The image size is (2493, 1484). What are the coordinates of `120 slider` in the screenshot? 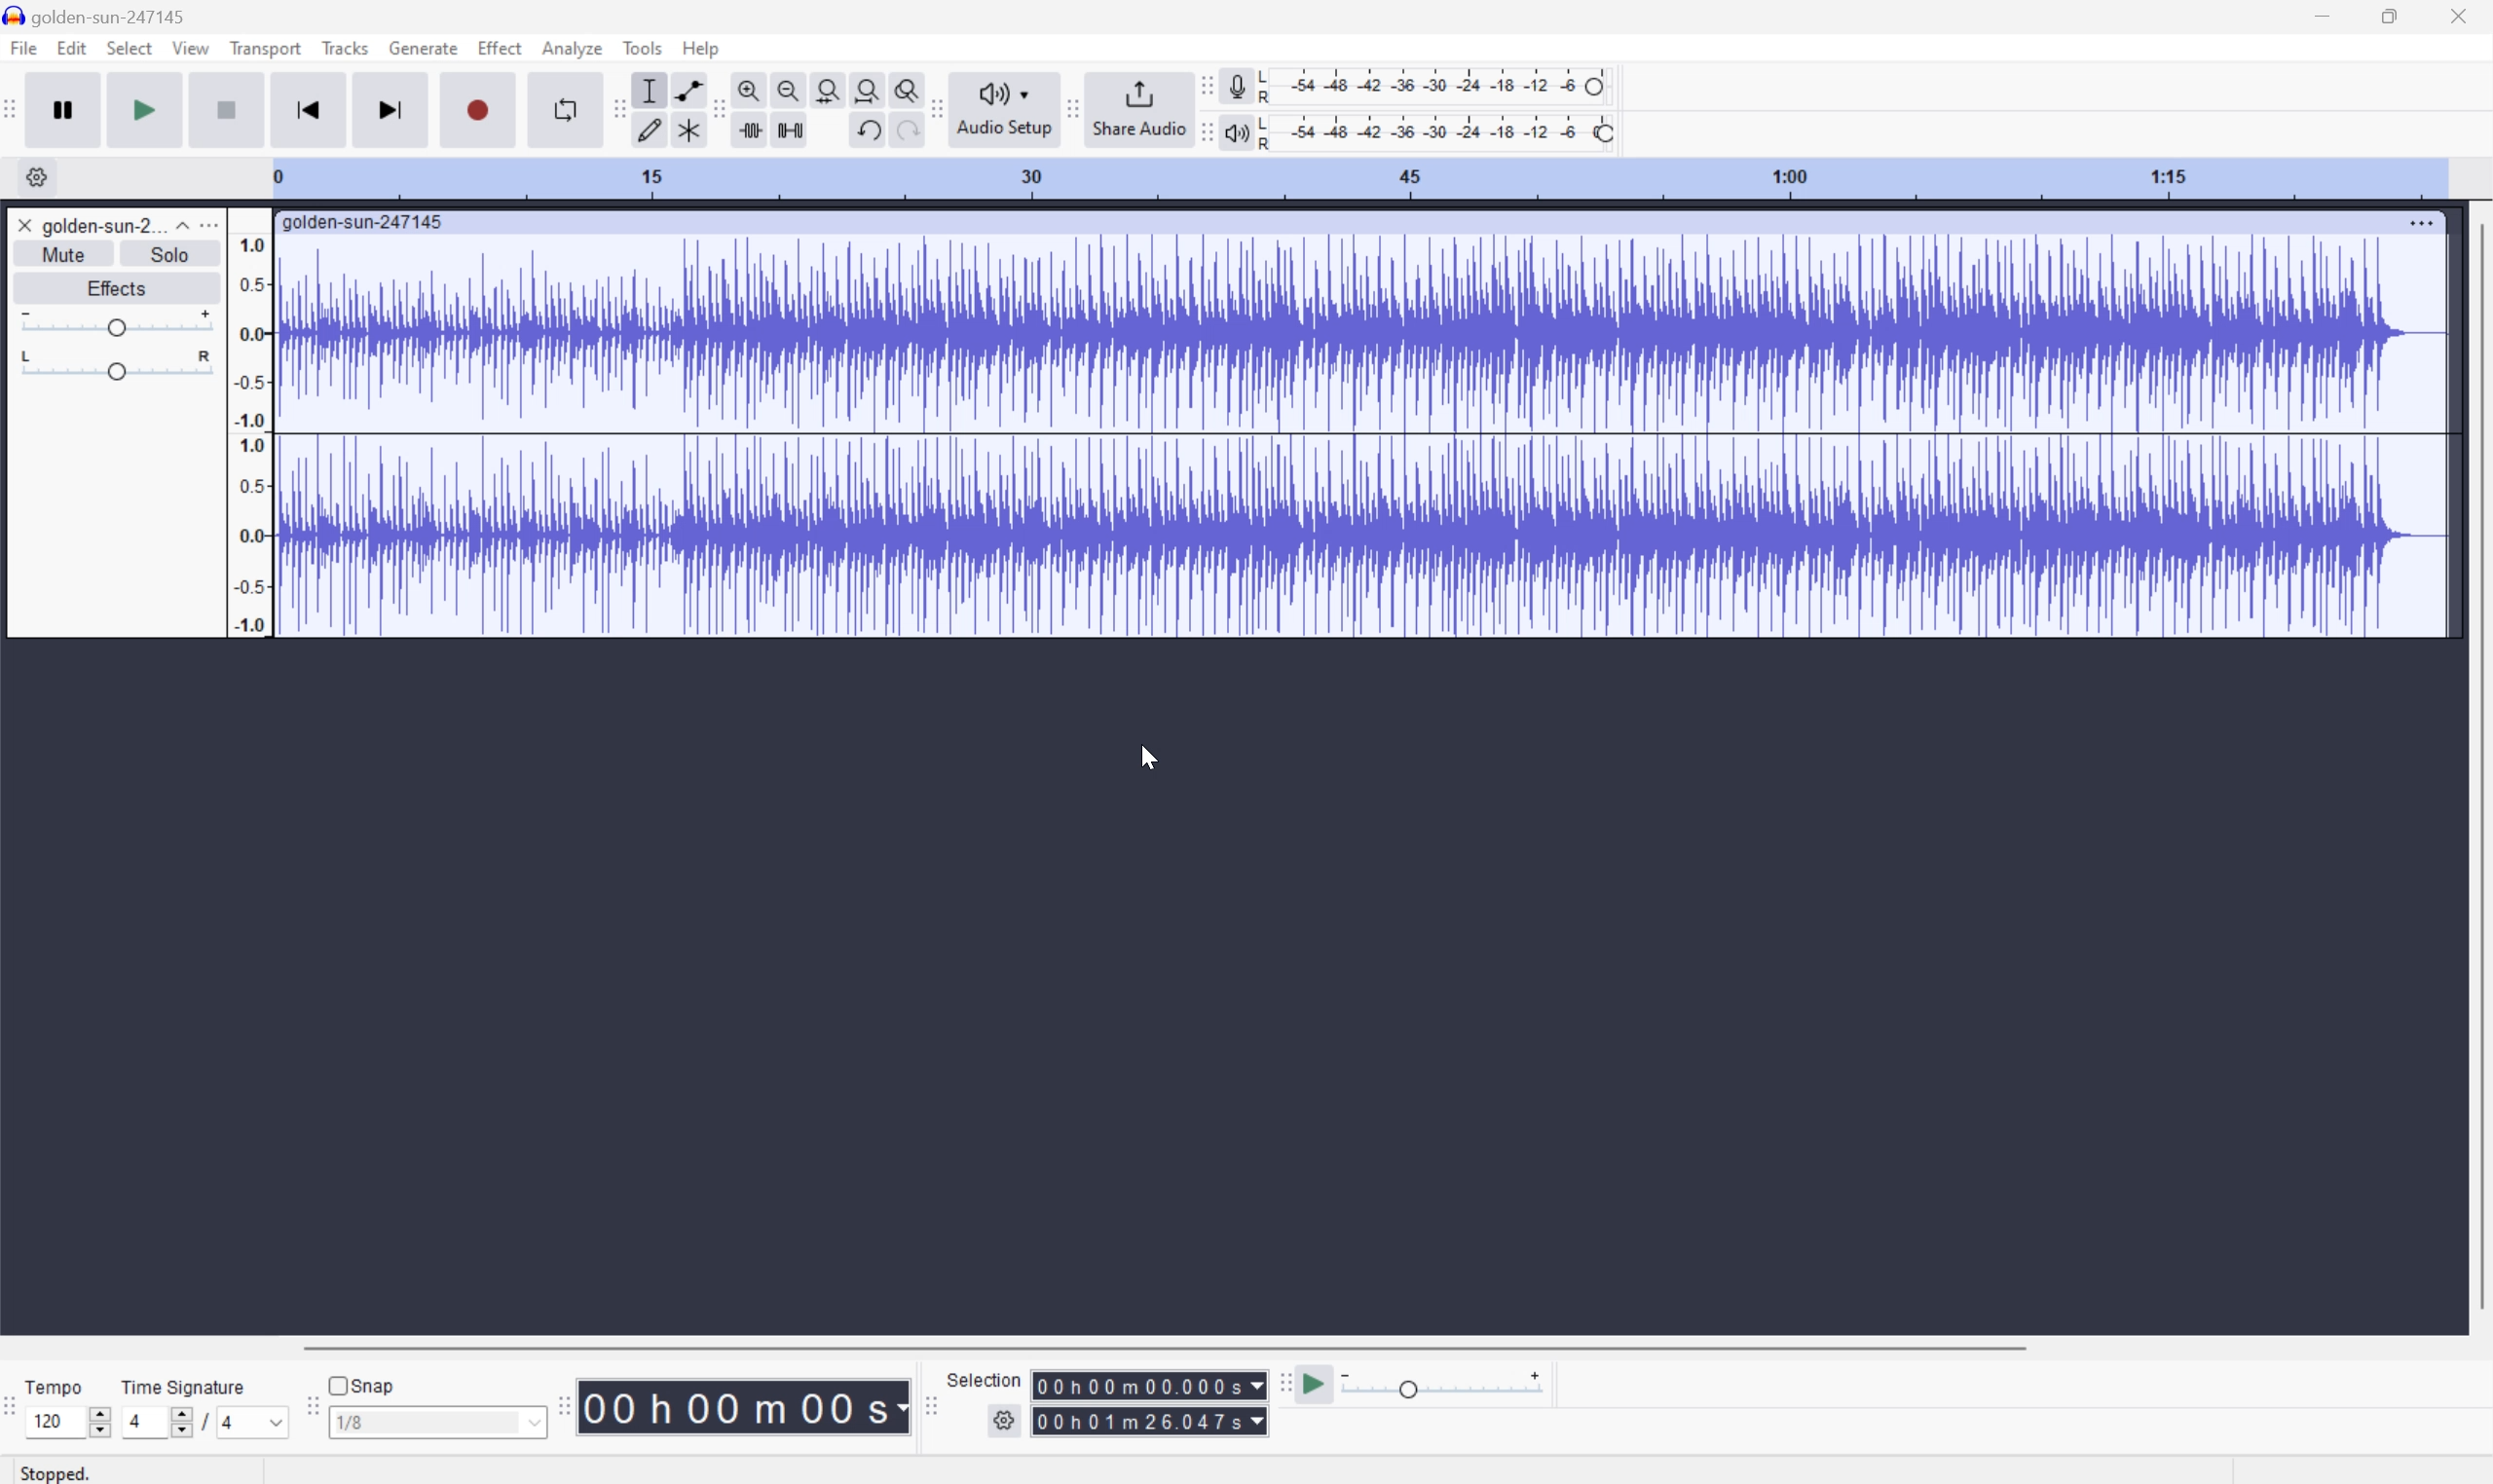 It's located at (73, 1420).